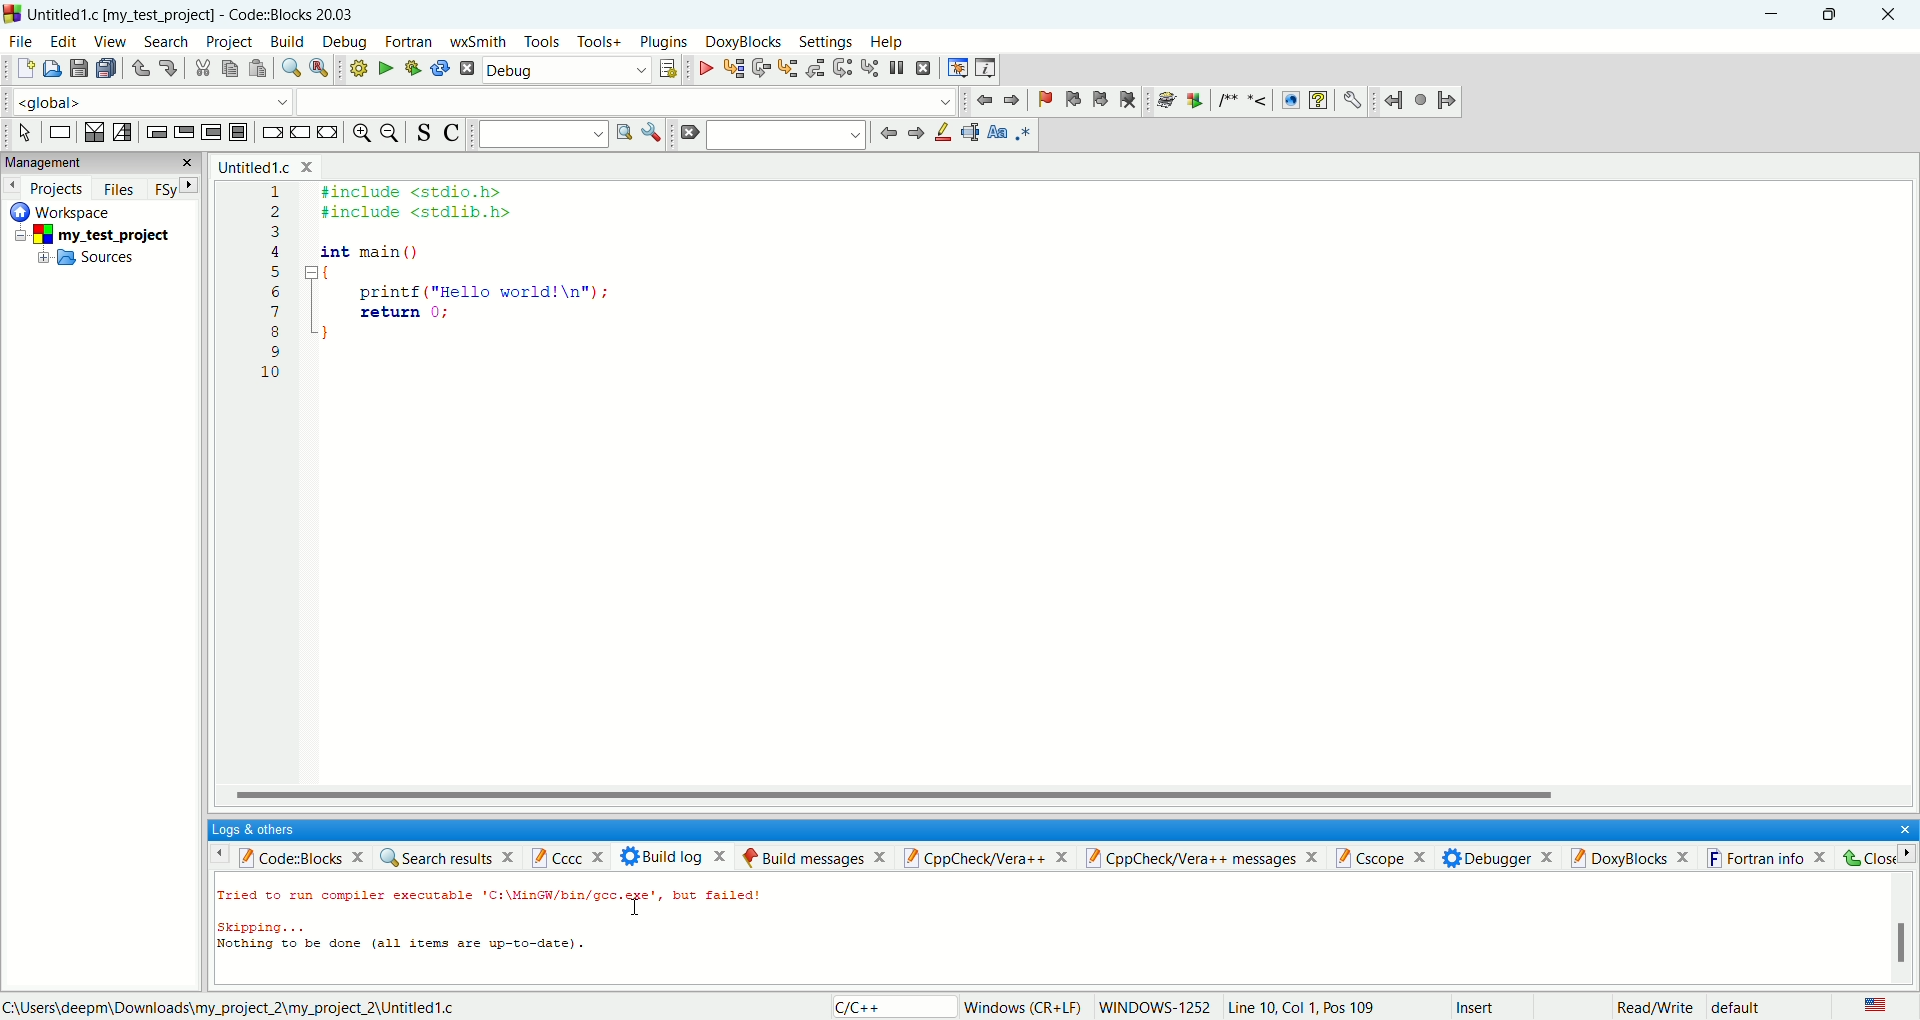 This screenshot has width=1920, height=1020. What do you see at coordinates (1388, 858) in the screenshot?
I see `Cscope` at bounding box center [1388, 858].